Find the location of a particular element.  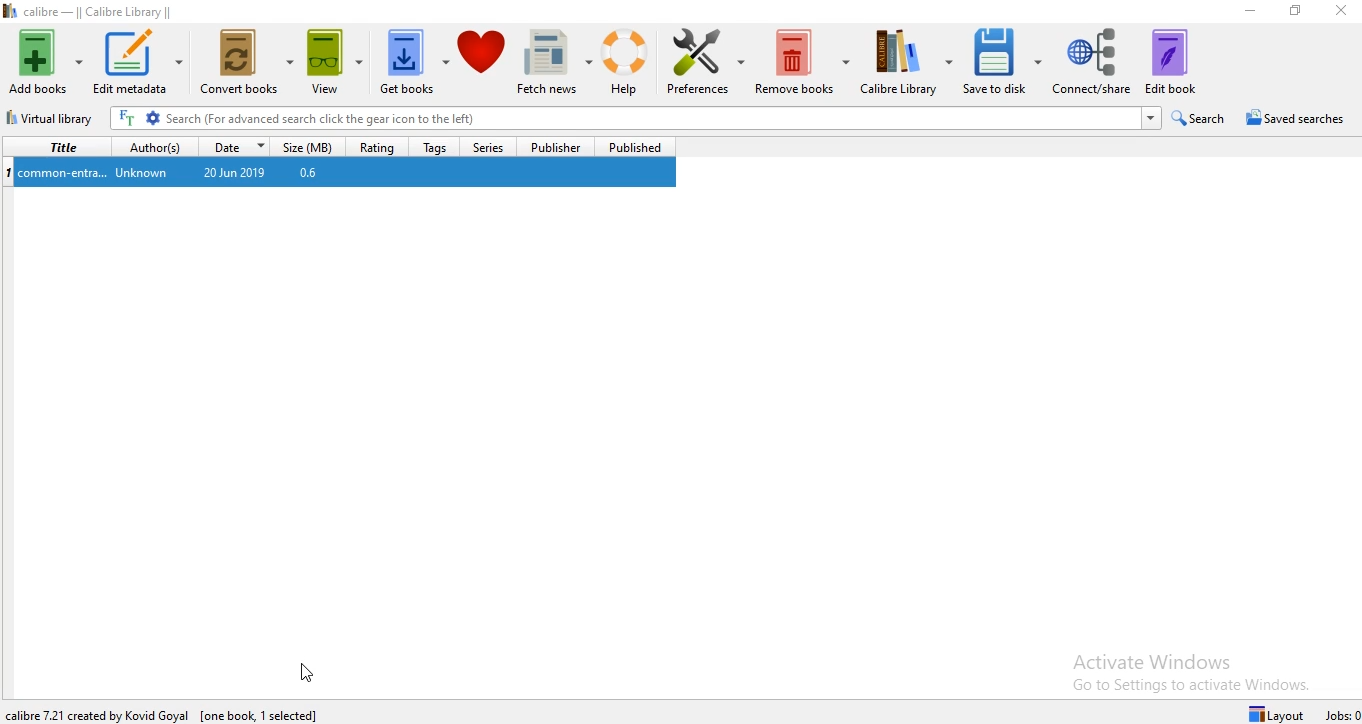

Get books is located at coordinates (413, 65).